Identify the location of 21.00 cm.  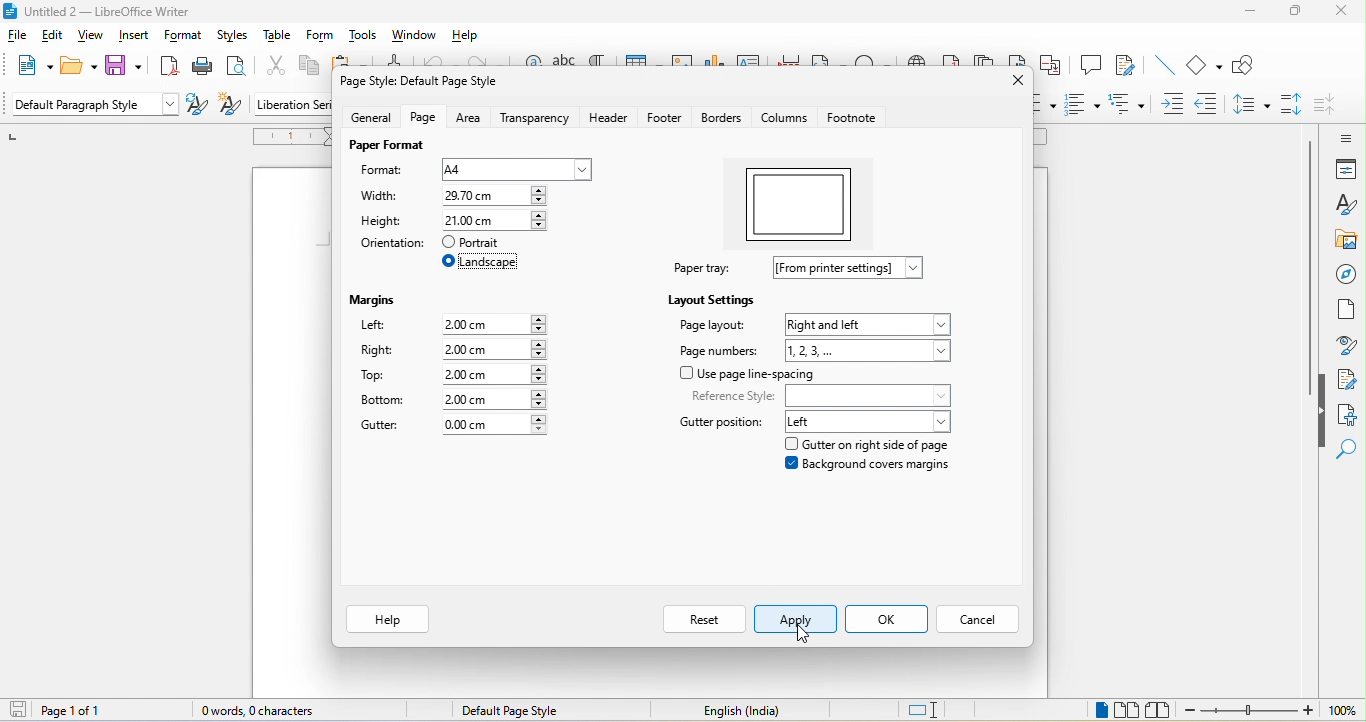
(498, 196).